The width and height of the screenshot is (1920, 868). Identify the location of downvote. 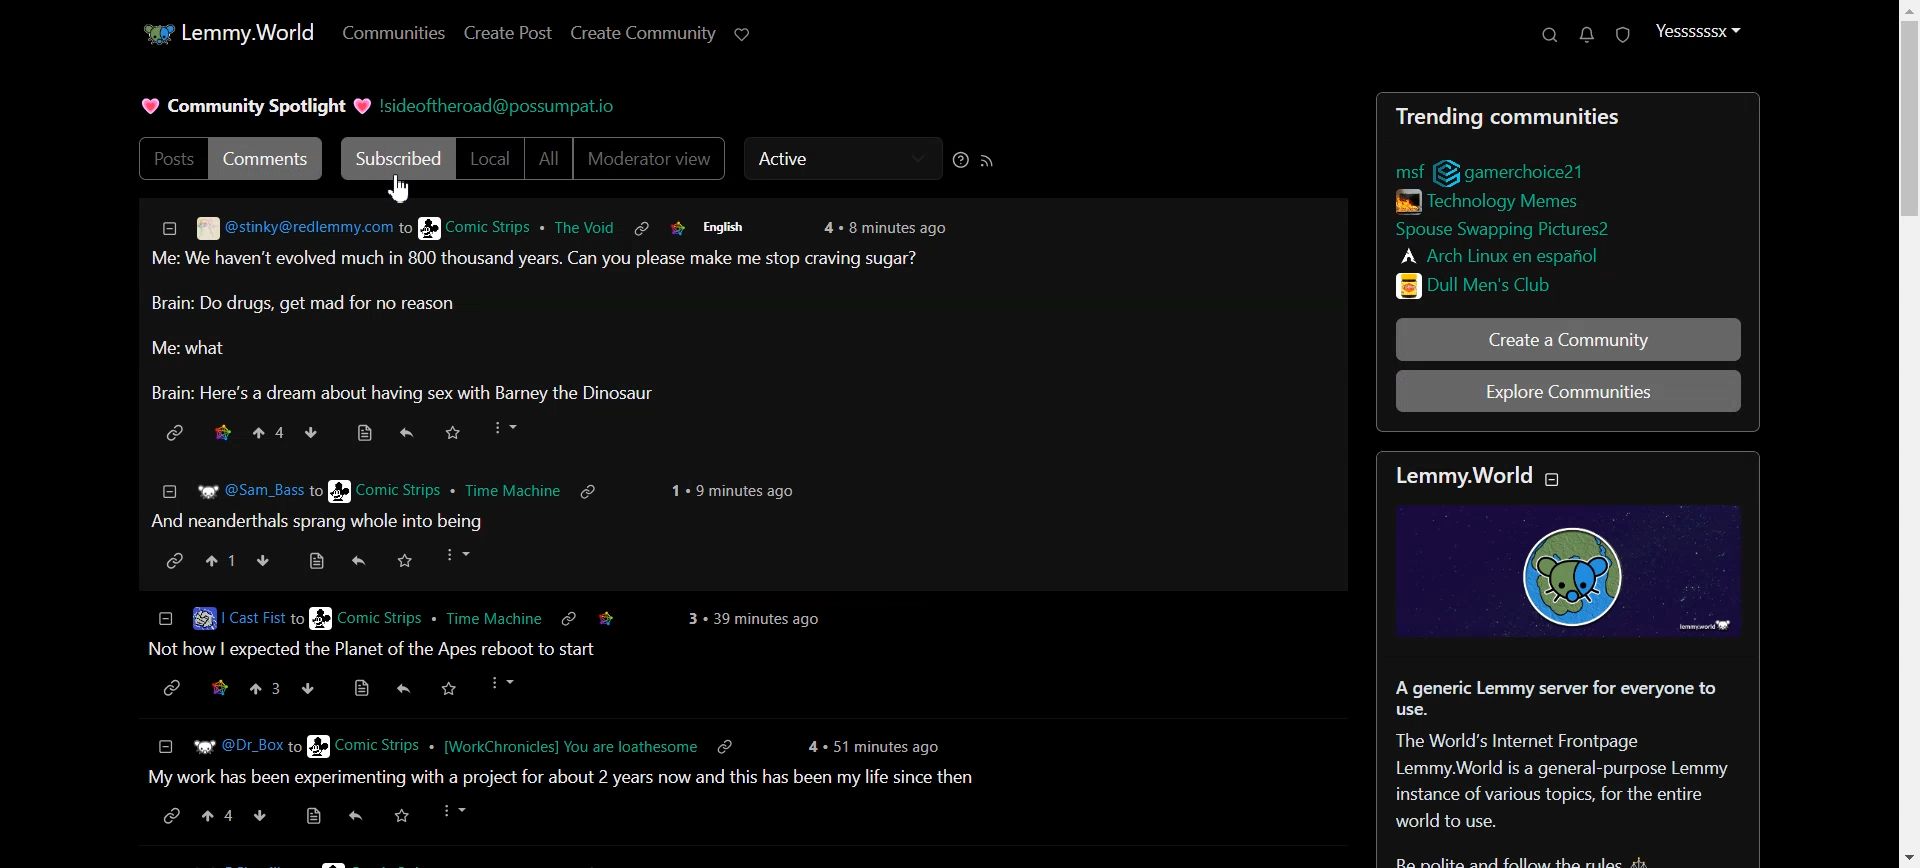
(307, 688).